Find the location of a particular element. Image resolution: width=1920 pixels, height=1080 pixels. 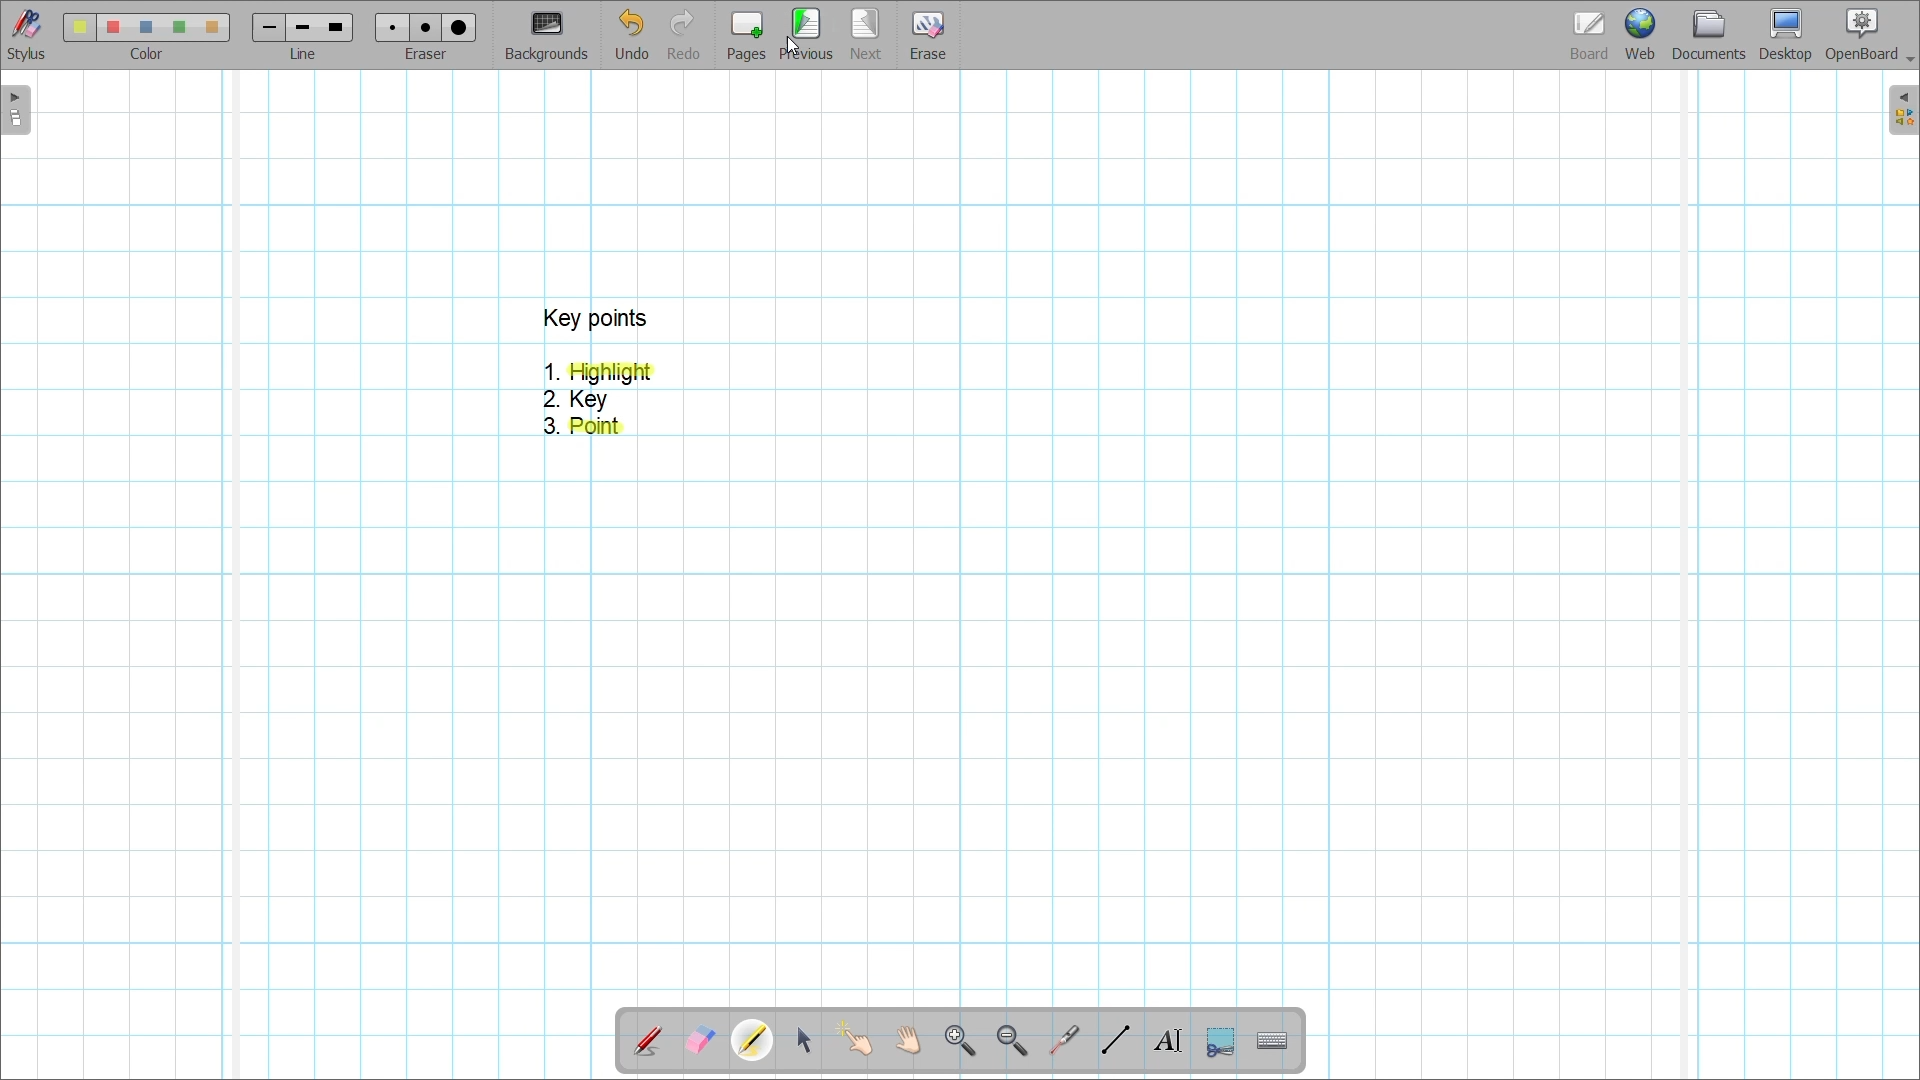

Select and modify objects highlighted is located at coordinates (803, 1041).